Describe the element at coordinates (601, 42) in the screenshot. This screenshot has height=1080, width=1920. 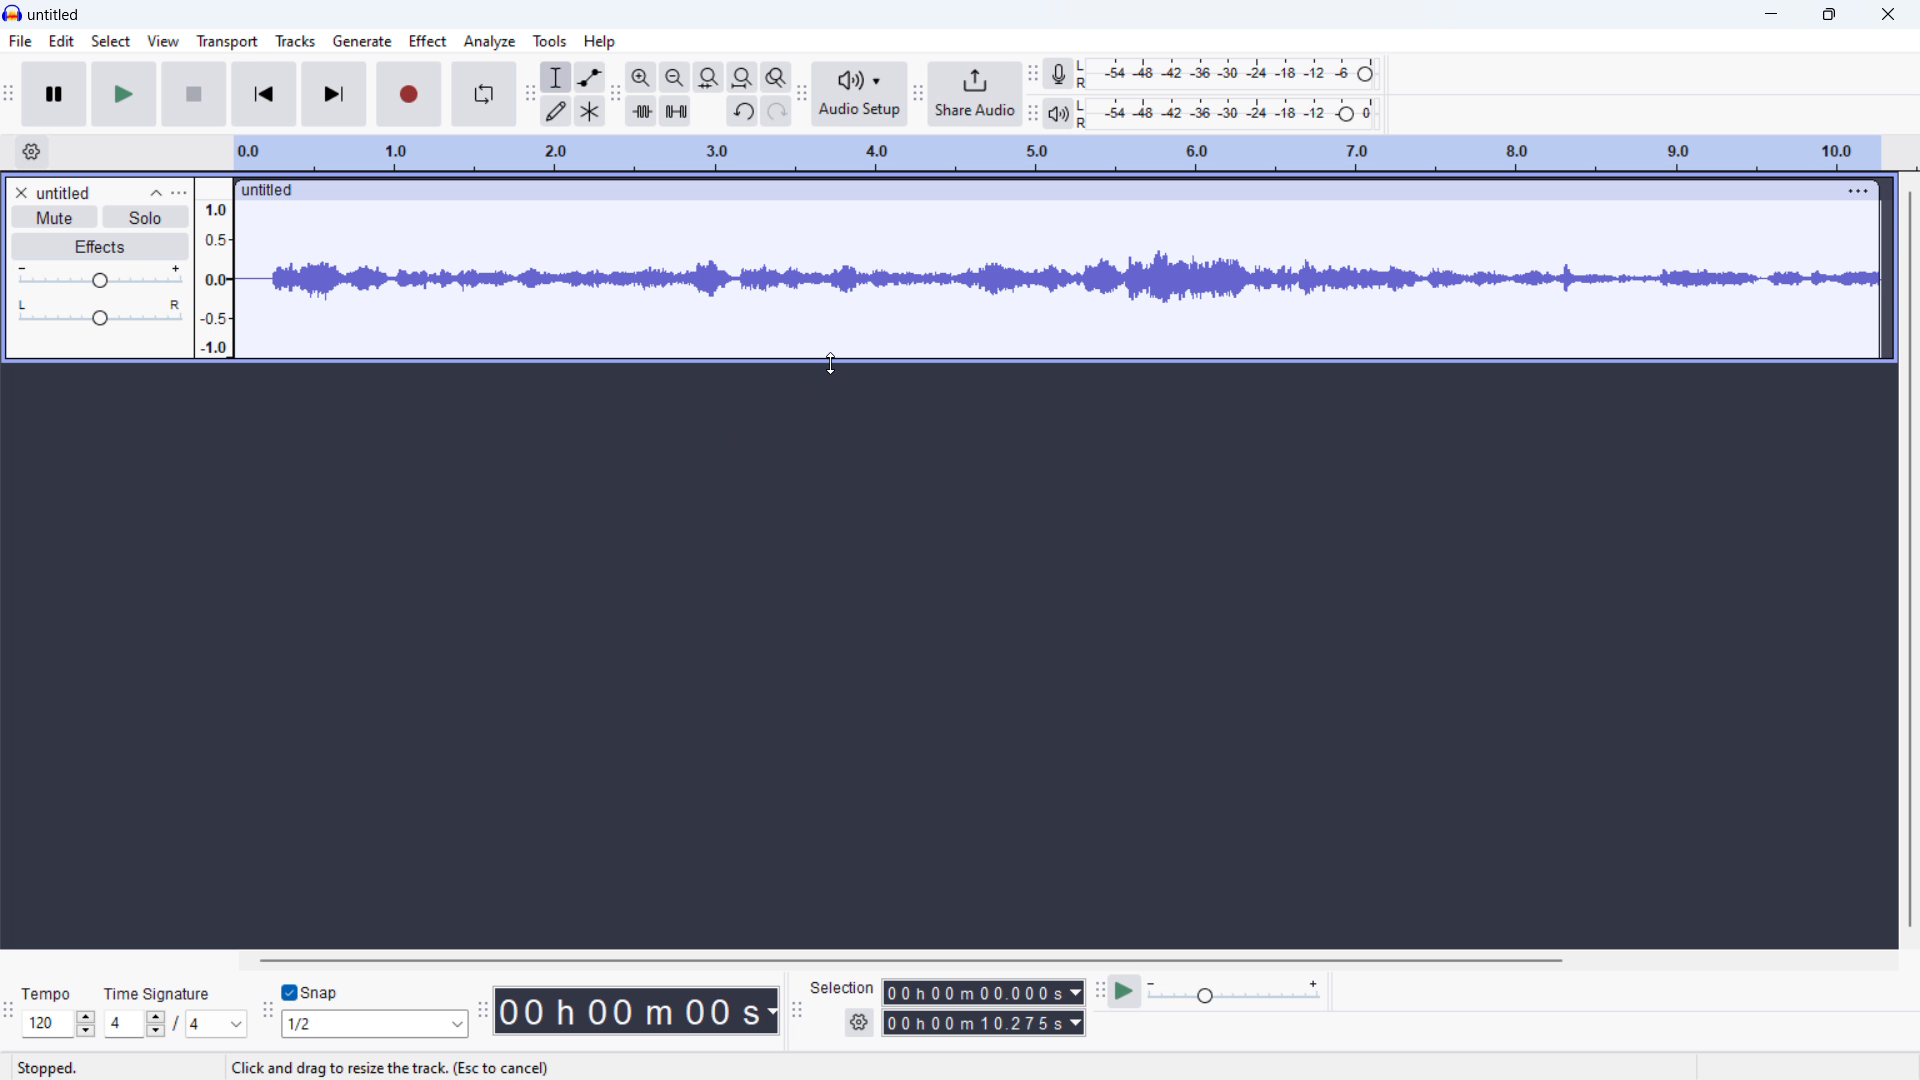
I see `help` at that location.